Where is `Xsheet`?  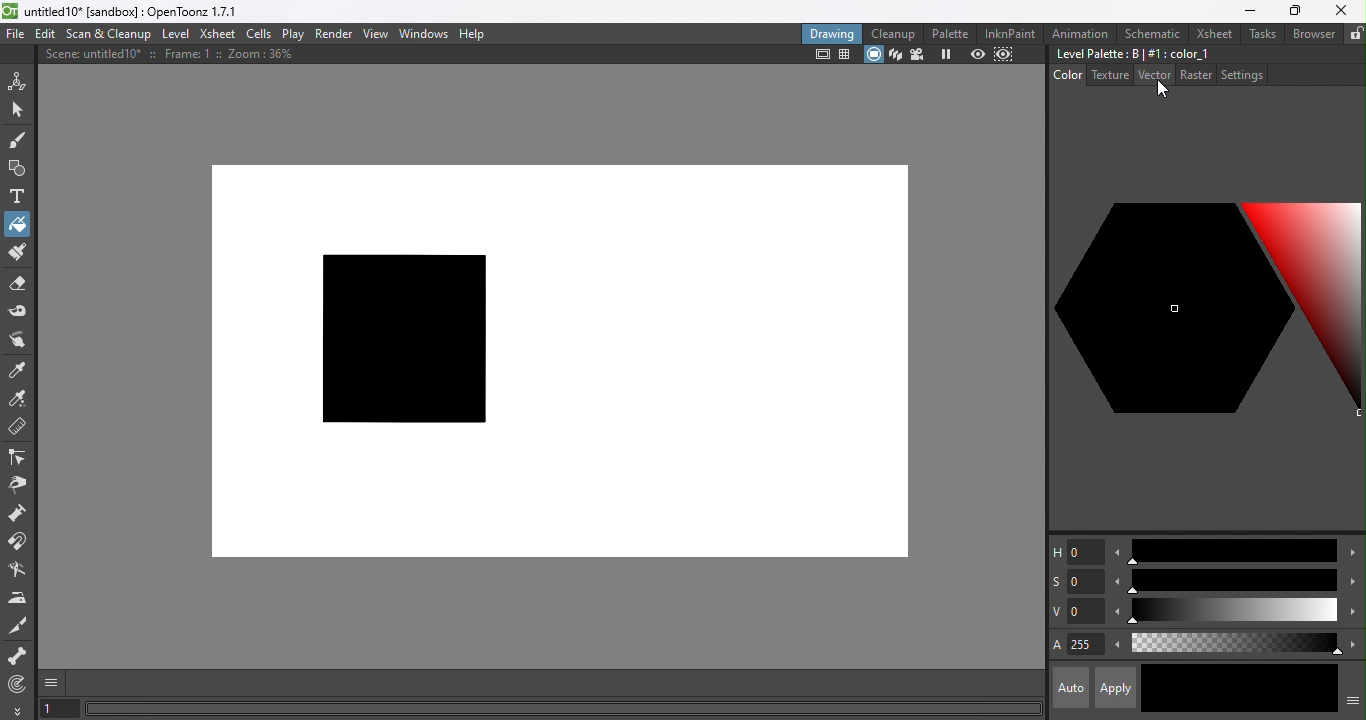 Xsheet is located at coordinates (217, 33).